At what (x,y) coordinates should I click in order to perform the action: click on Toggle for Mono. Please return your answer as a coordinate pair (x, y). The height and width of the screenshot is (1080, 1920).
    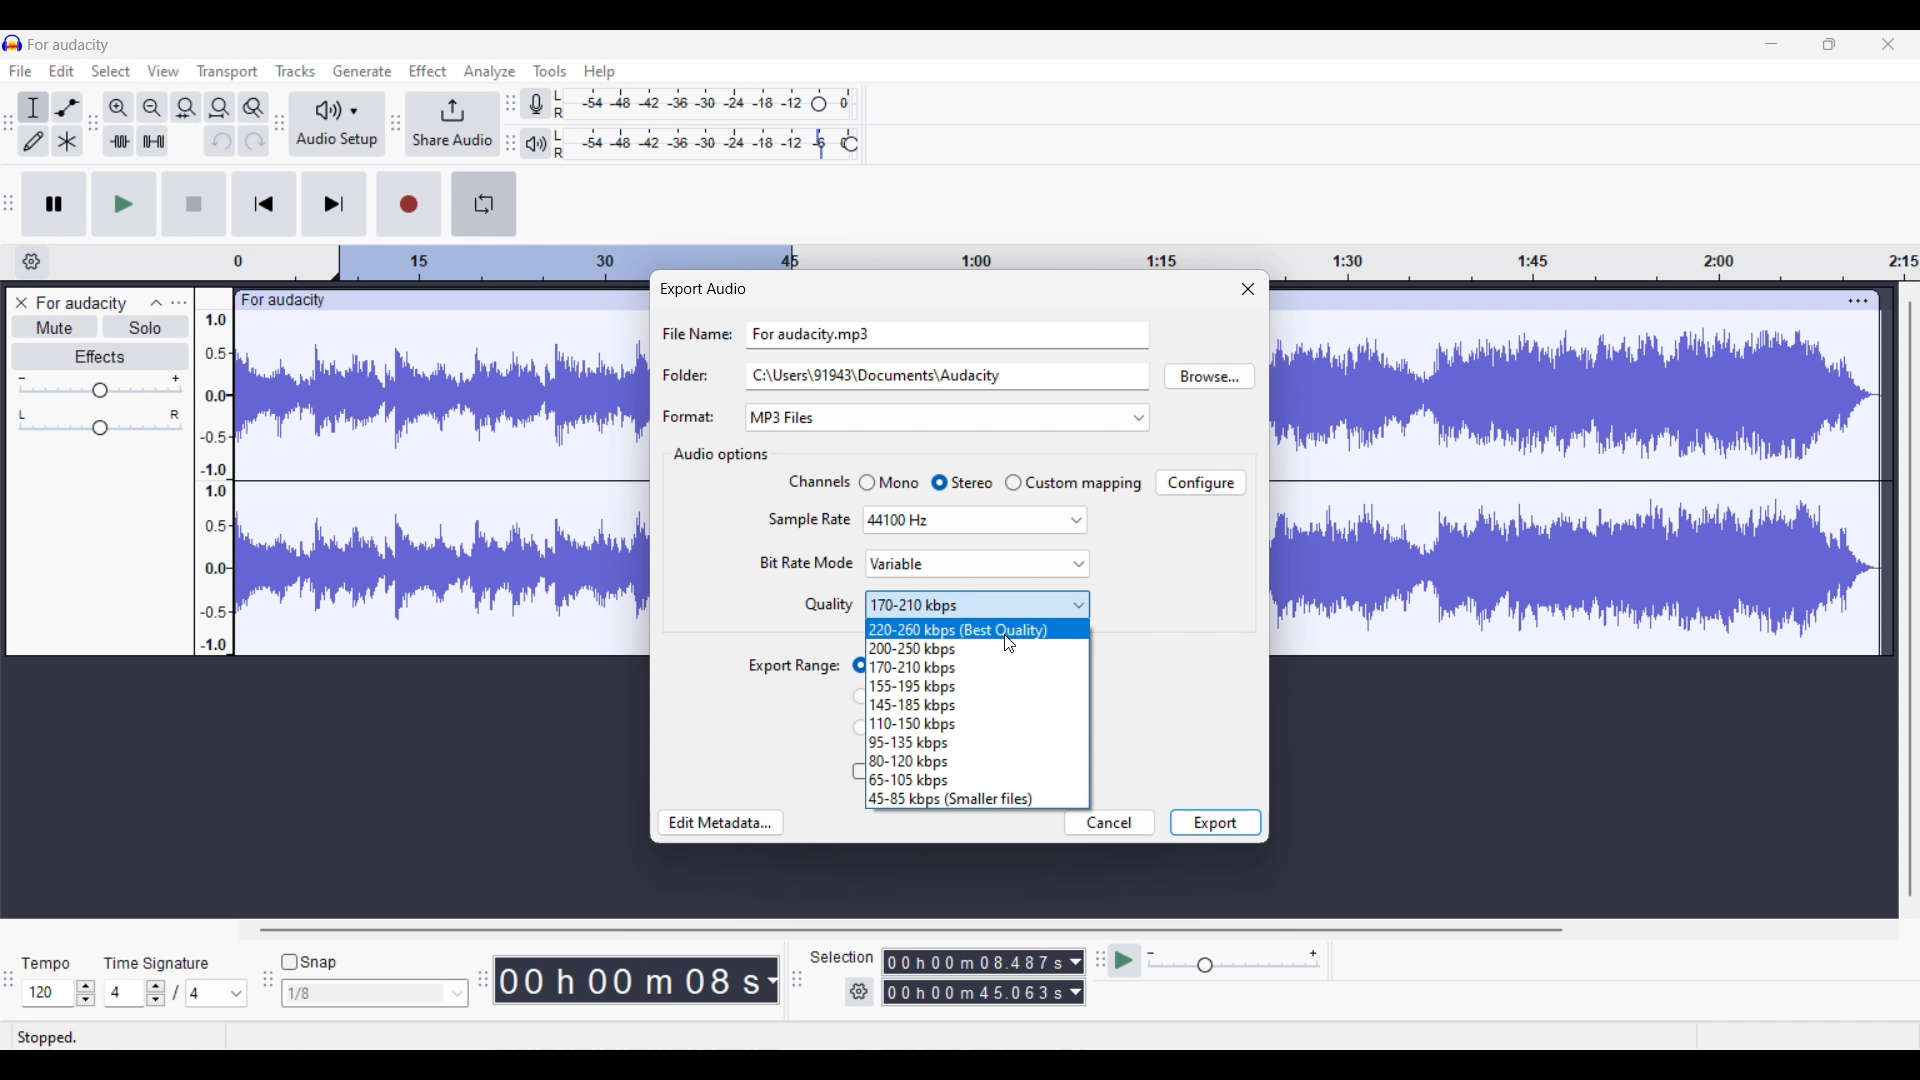
    Looking at the image, I should click on (888, 482).